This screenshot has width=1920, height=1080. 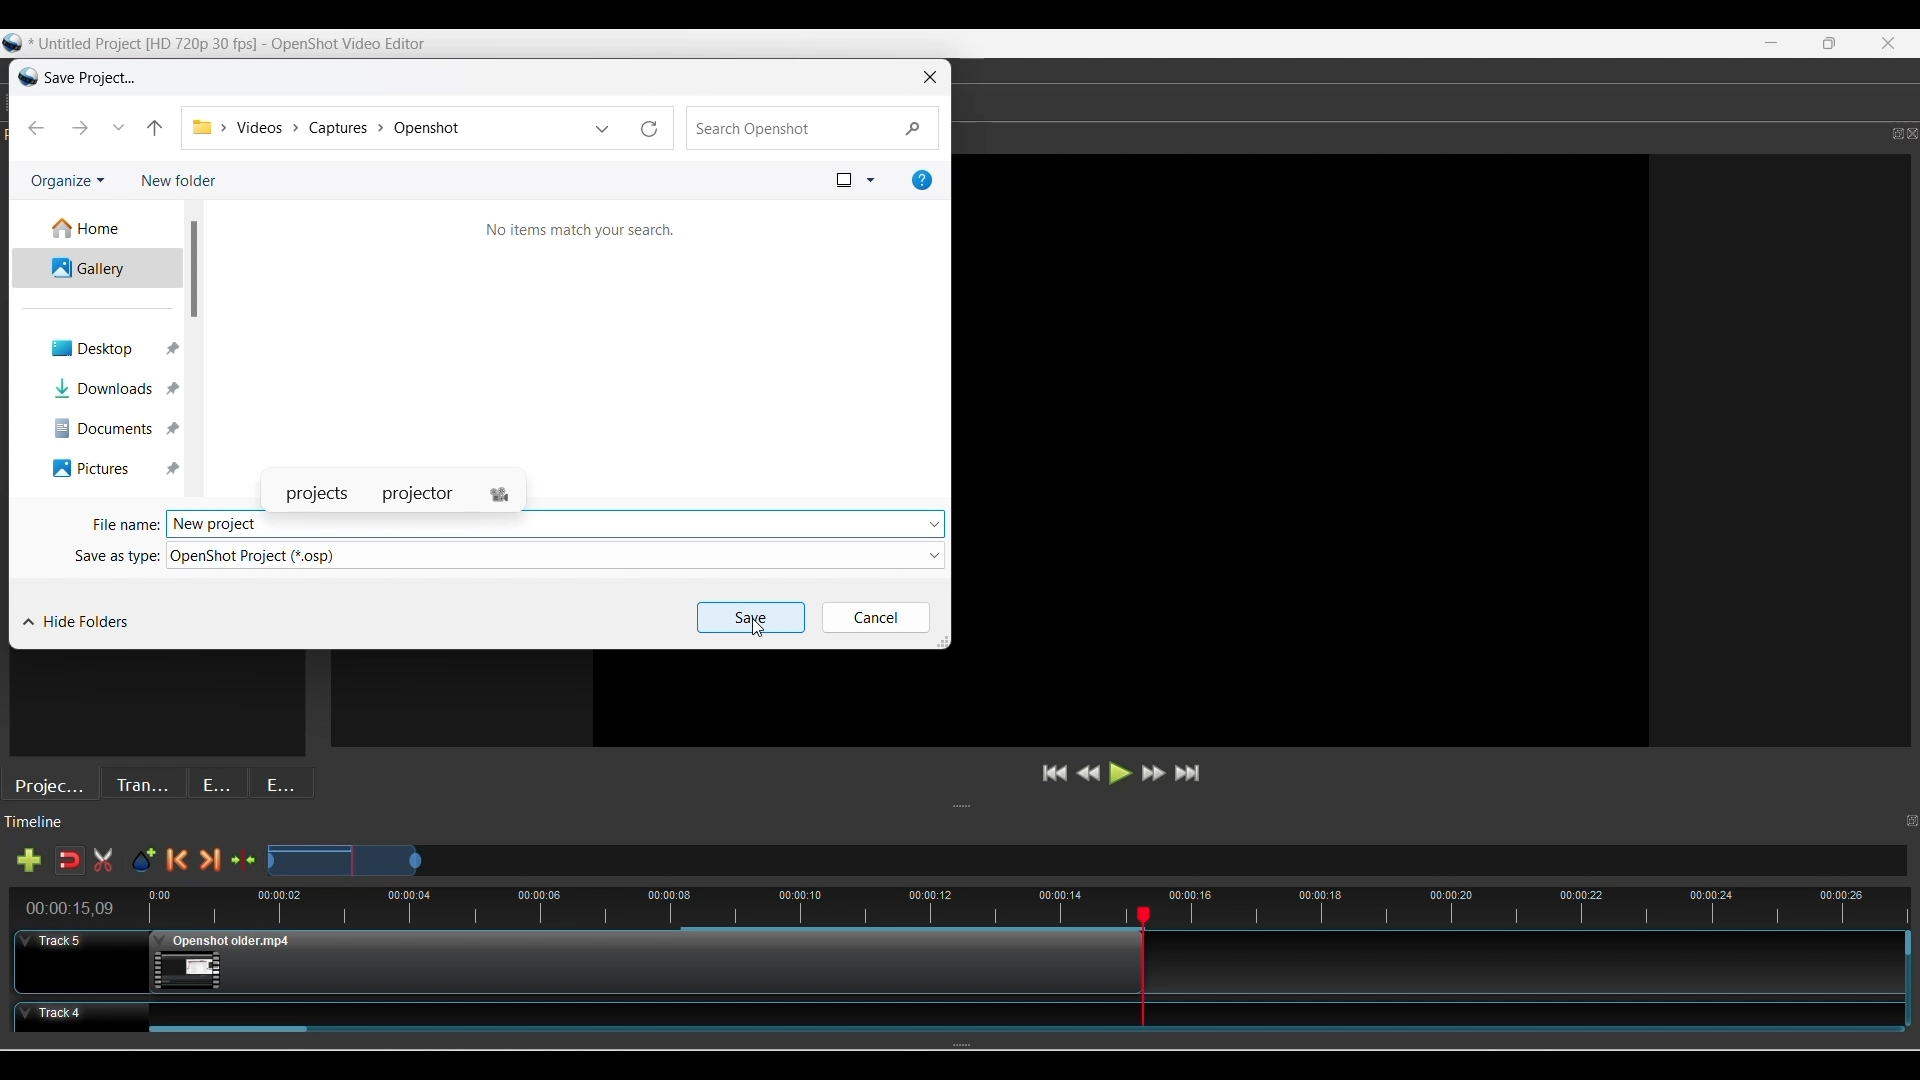 What do you see at coordinates (875, 618) in the screenshot?
I see `Cancel inputs made` at bounding box center [875, 618].